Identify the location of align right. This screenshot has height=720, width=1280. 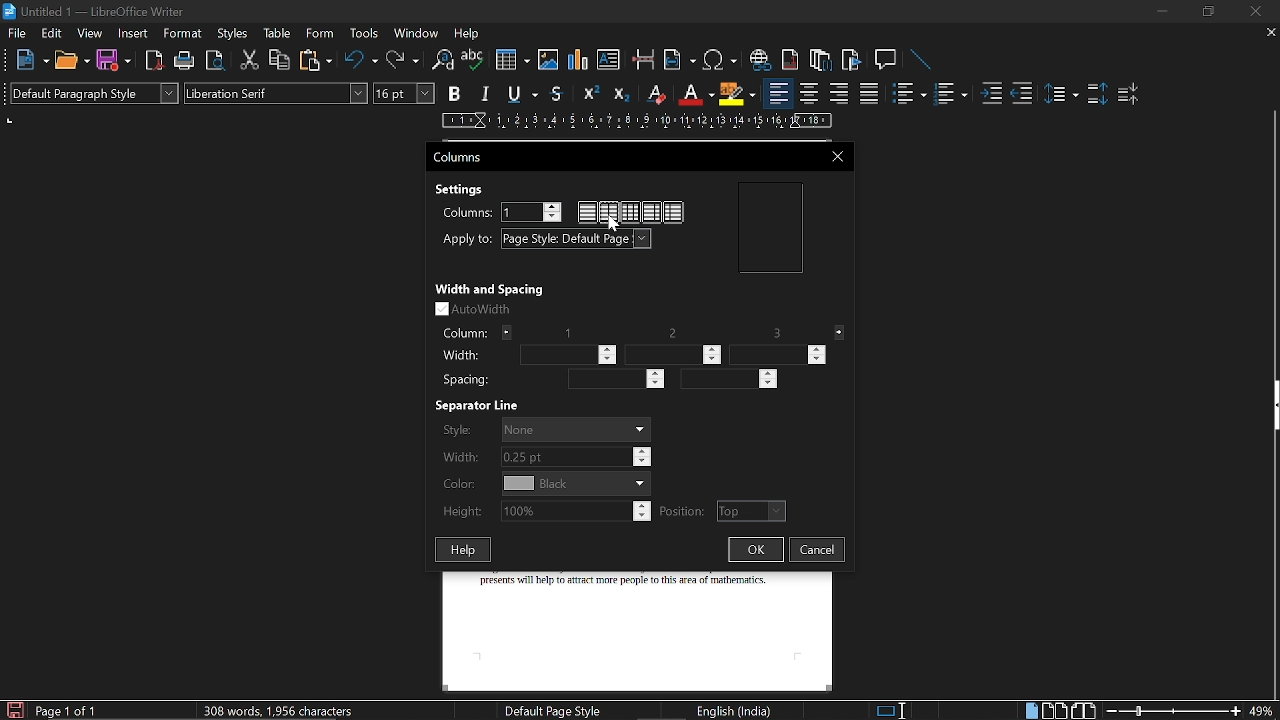
(839, 92).